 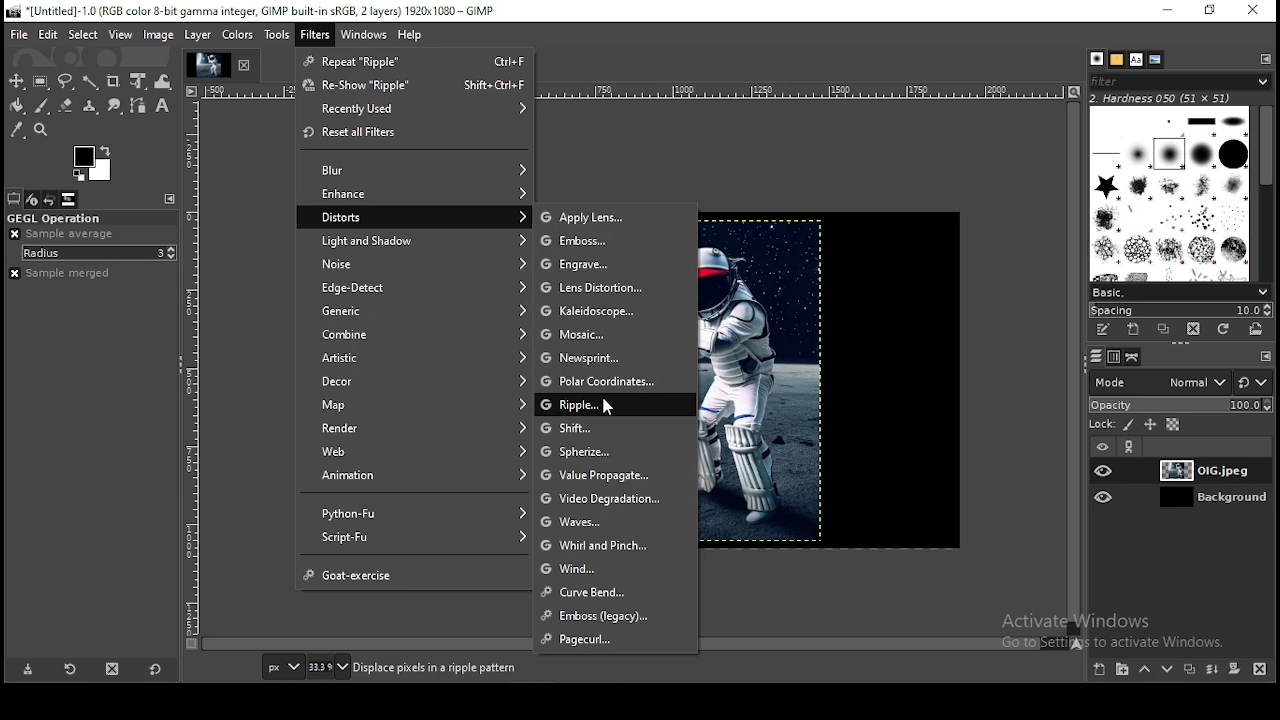 What do you see at coordinates (416, 572) in the screenshot?
I see `goat exercise` at bounding box center [416, 572].